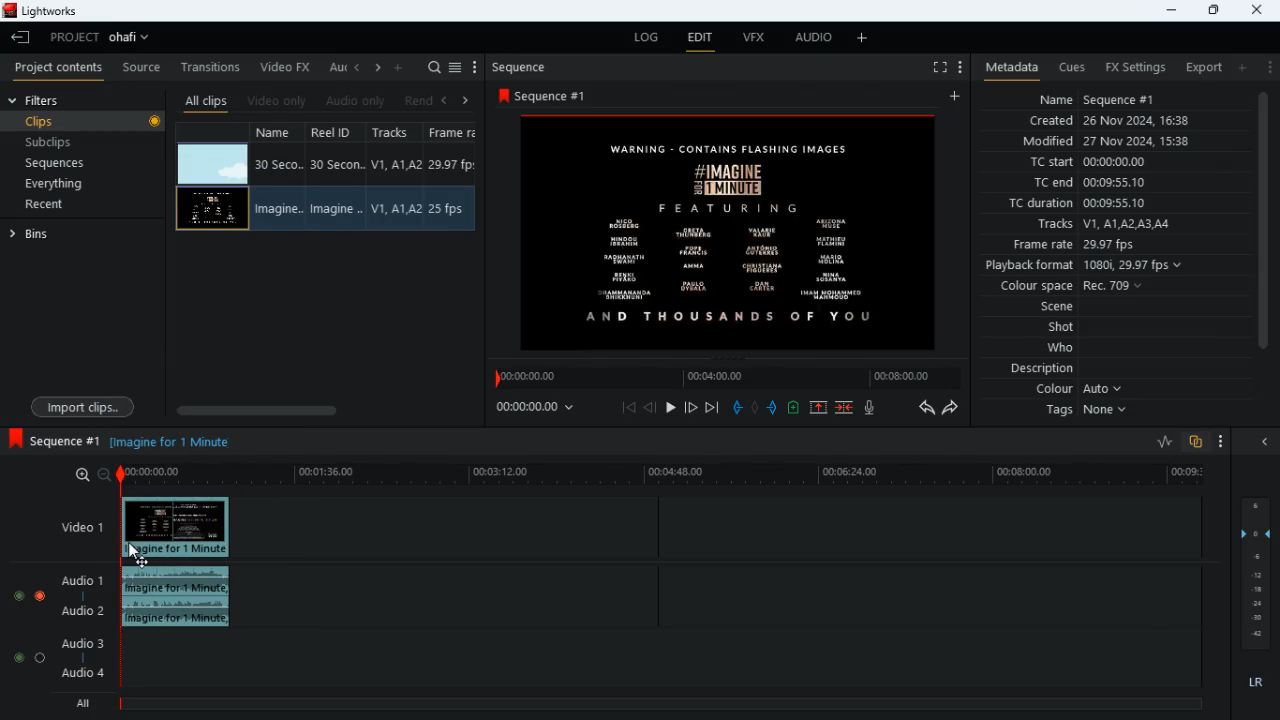 Image resolution: width=1280 pixels, height=720 pixels. Describe the element at coordinates (1046, 308) in the screenshot. I see `scene` at that location.